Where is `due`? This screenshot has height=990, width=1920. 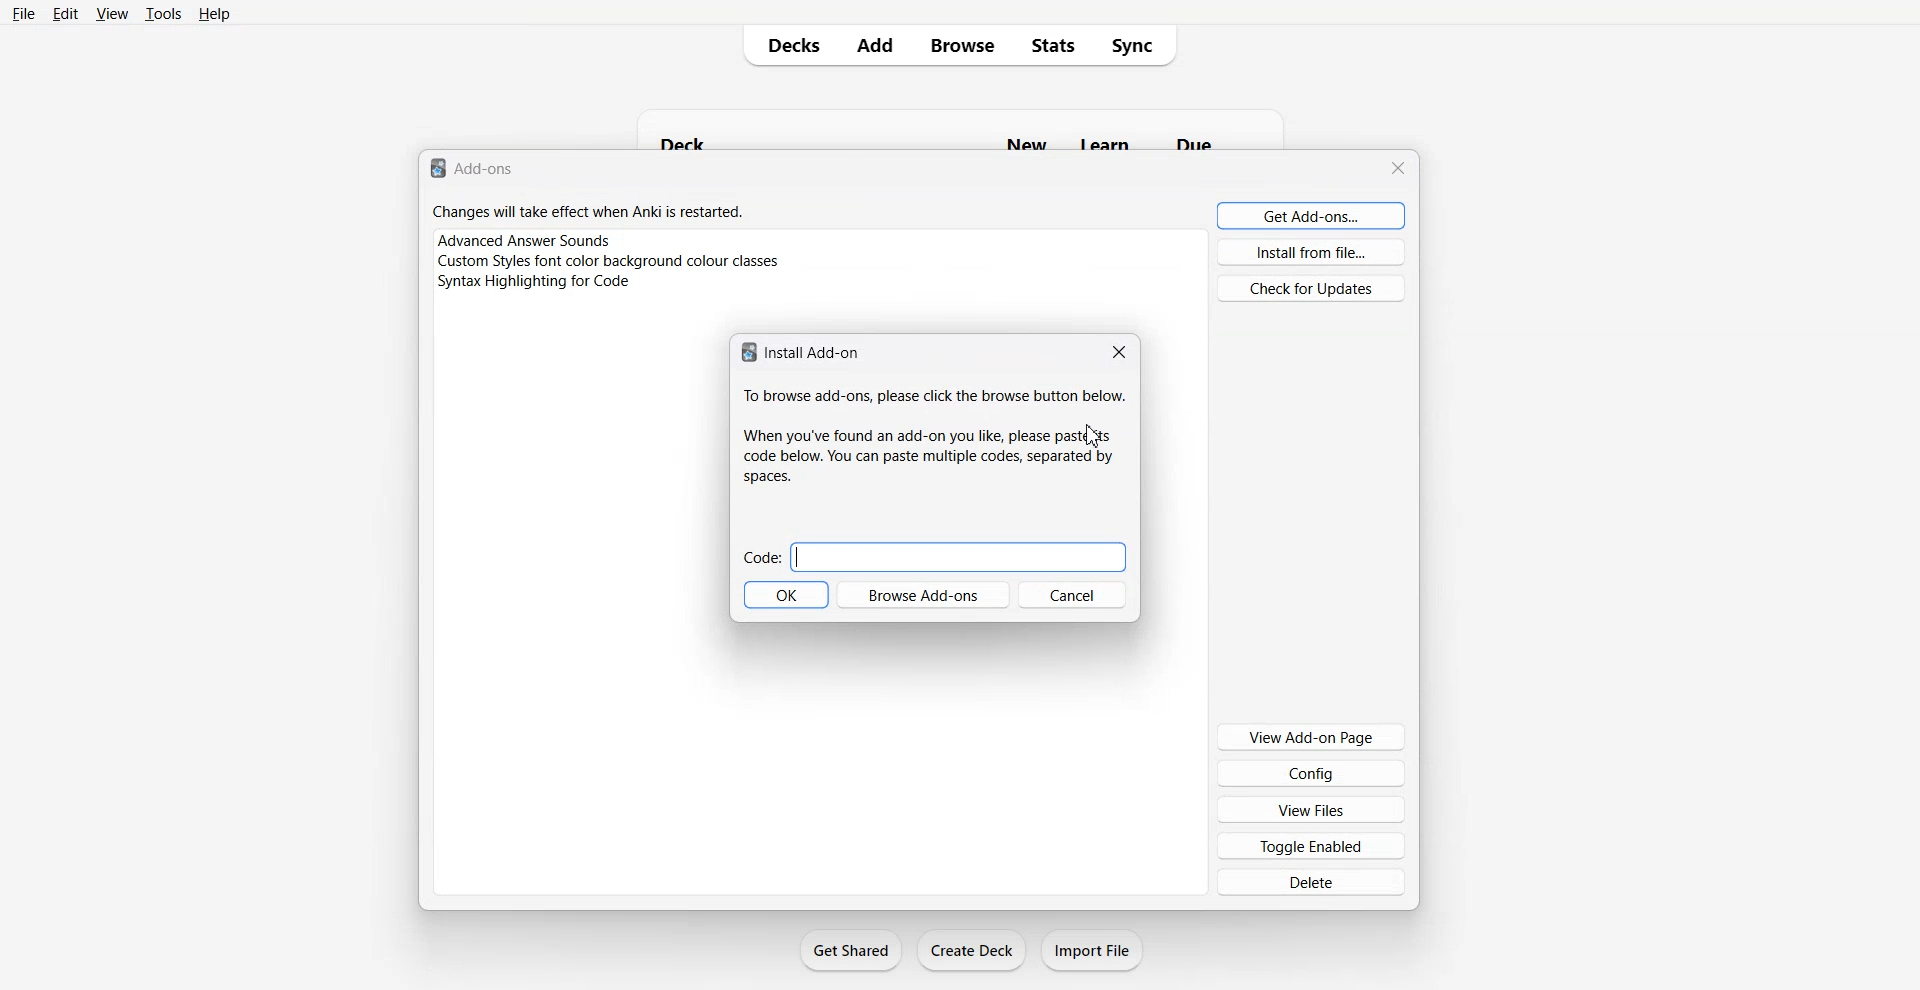 due is located at coordinates (1197, 141).